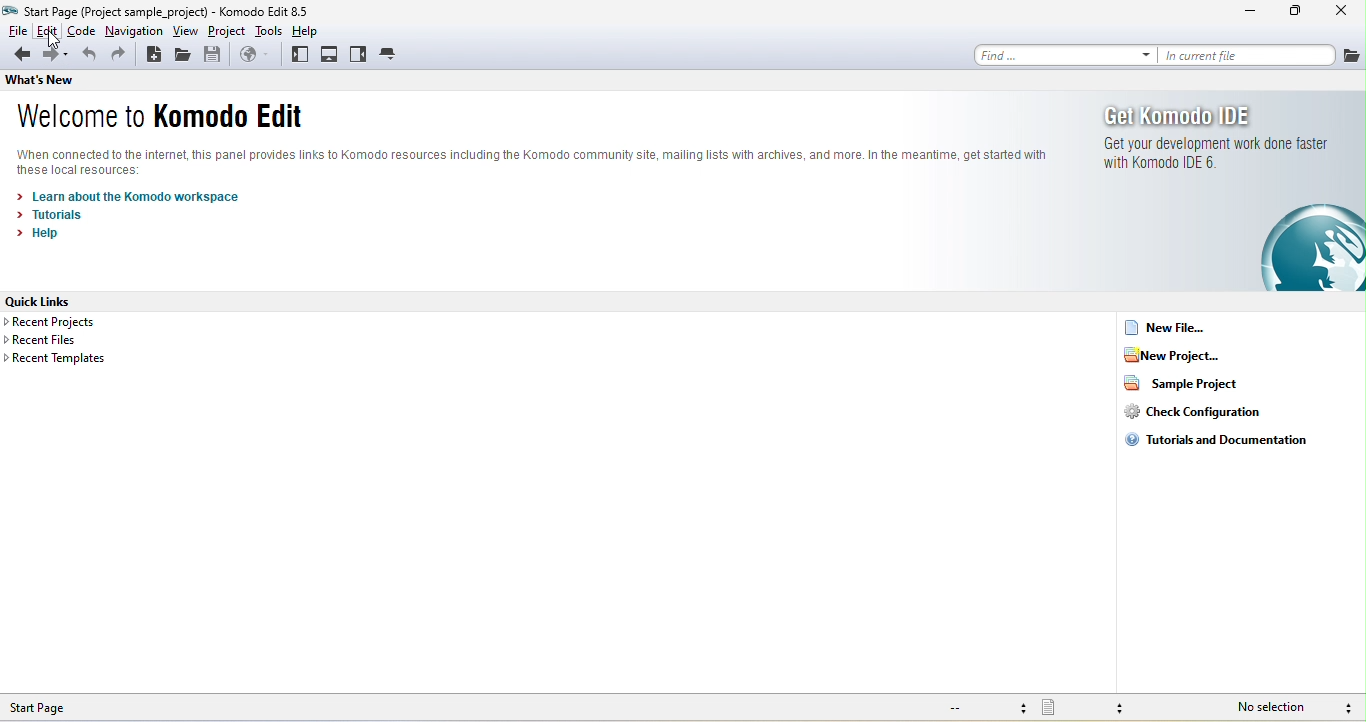  What do you see at coordinates (312, 31) in the screenshot?
I see `help` at bounding box center [312, 31].